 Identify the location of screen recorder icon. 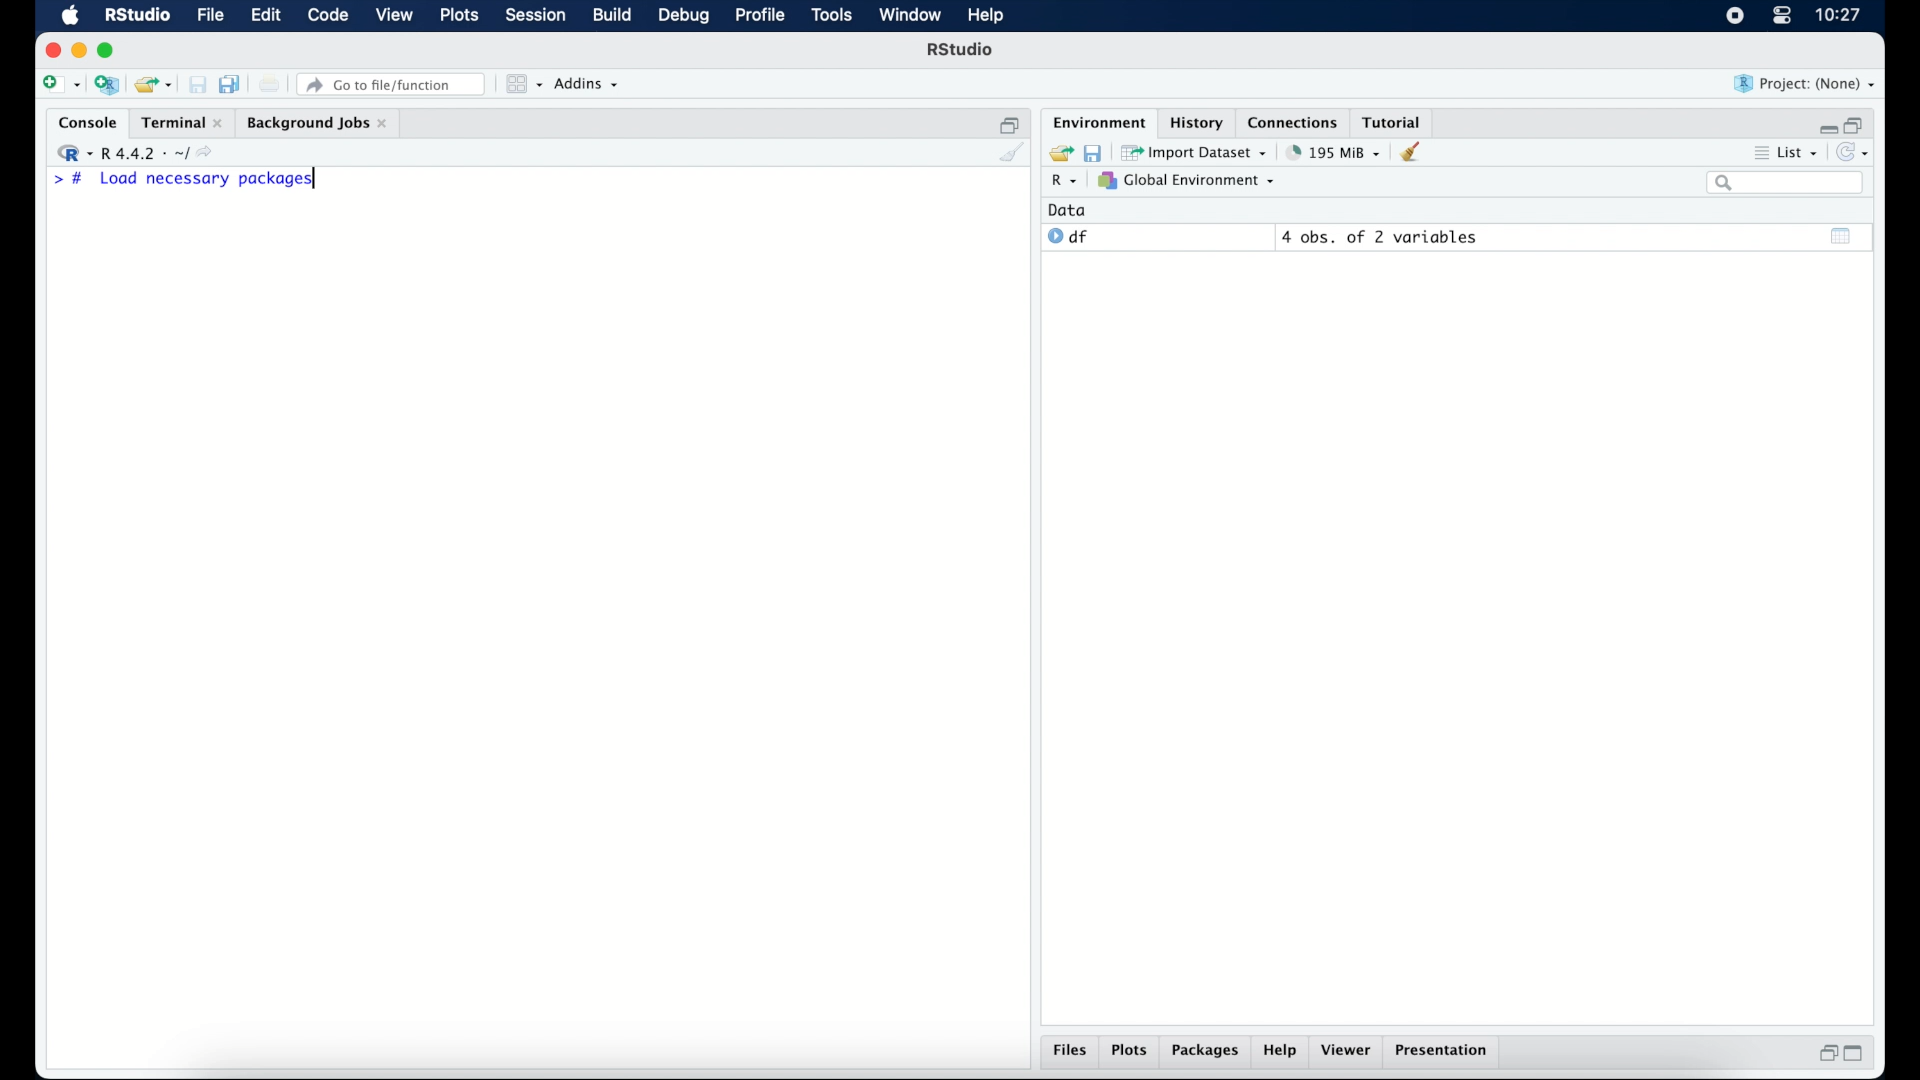
(1733, 16).